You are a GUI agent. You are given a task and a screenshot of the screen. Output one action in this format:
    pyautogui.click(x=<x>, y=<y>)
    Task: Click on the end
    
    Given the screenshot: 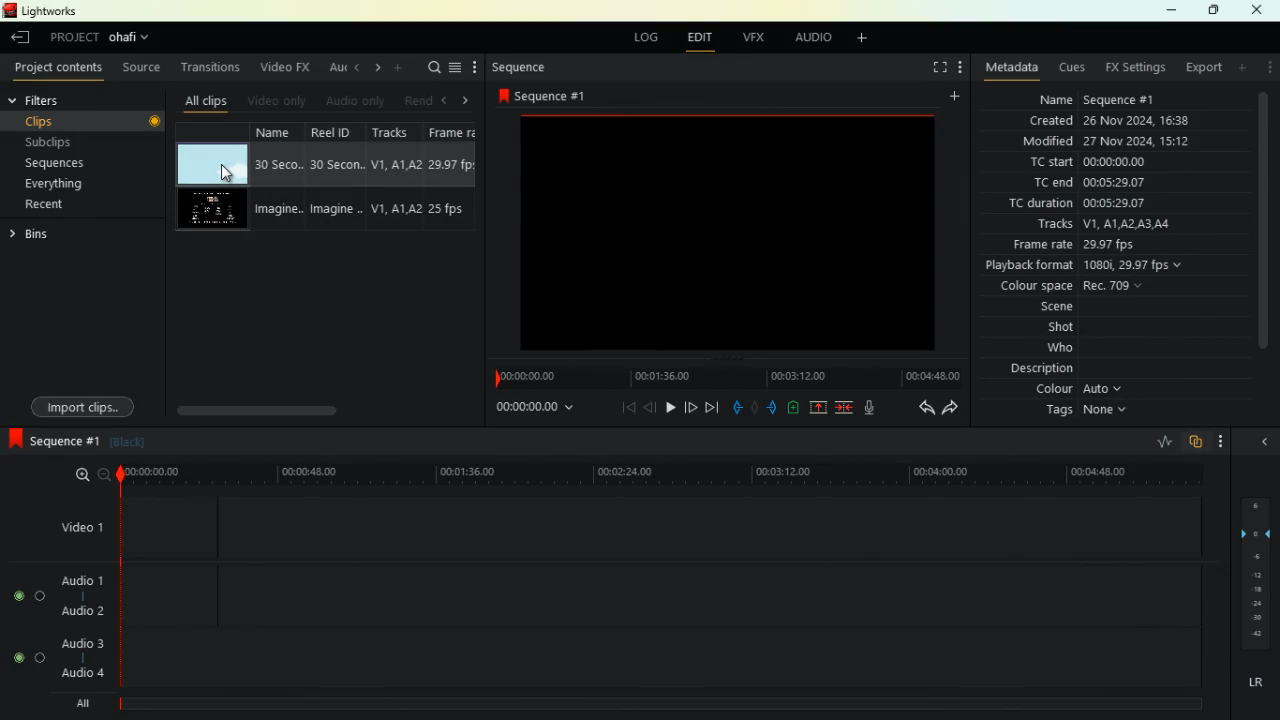 What is the action you would take?
    pyautogui.click(x=712, y=409)
    